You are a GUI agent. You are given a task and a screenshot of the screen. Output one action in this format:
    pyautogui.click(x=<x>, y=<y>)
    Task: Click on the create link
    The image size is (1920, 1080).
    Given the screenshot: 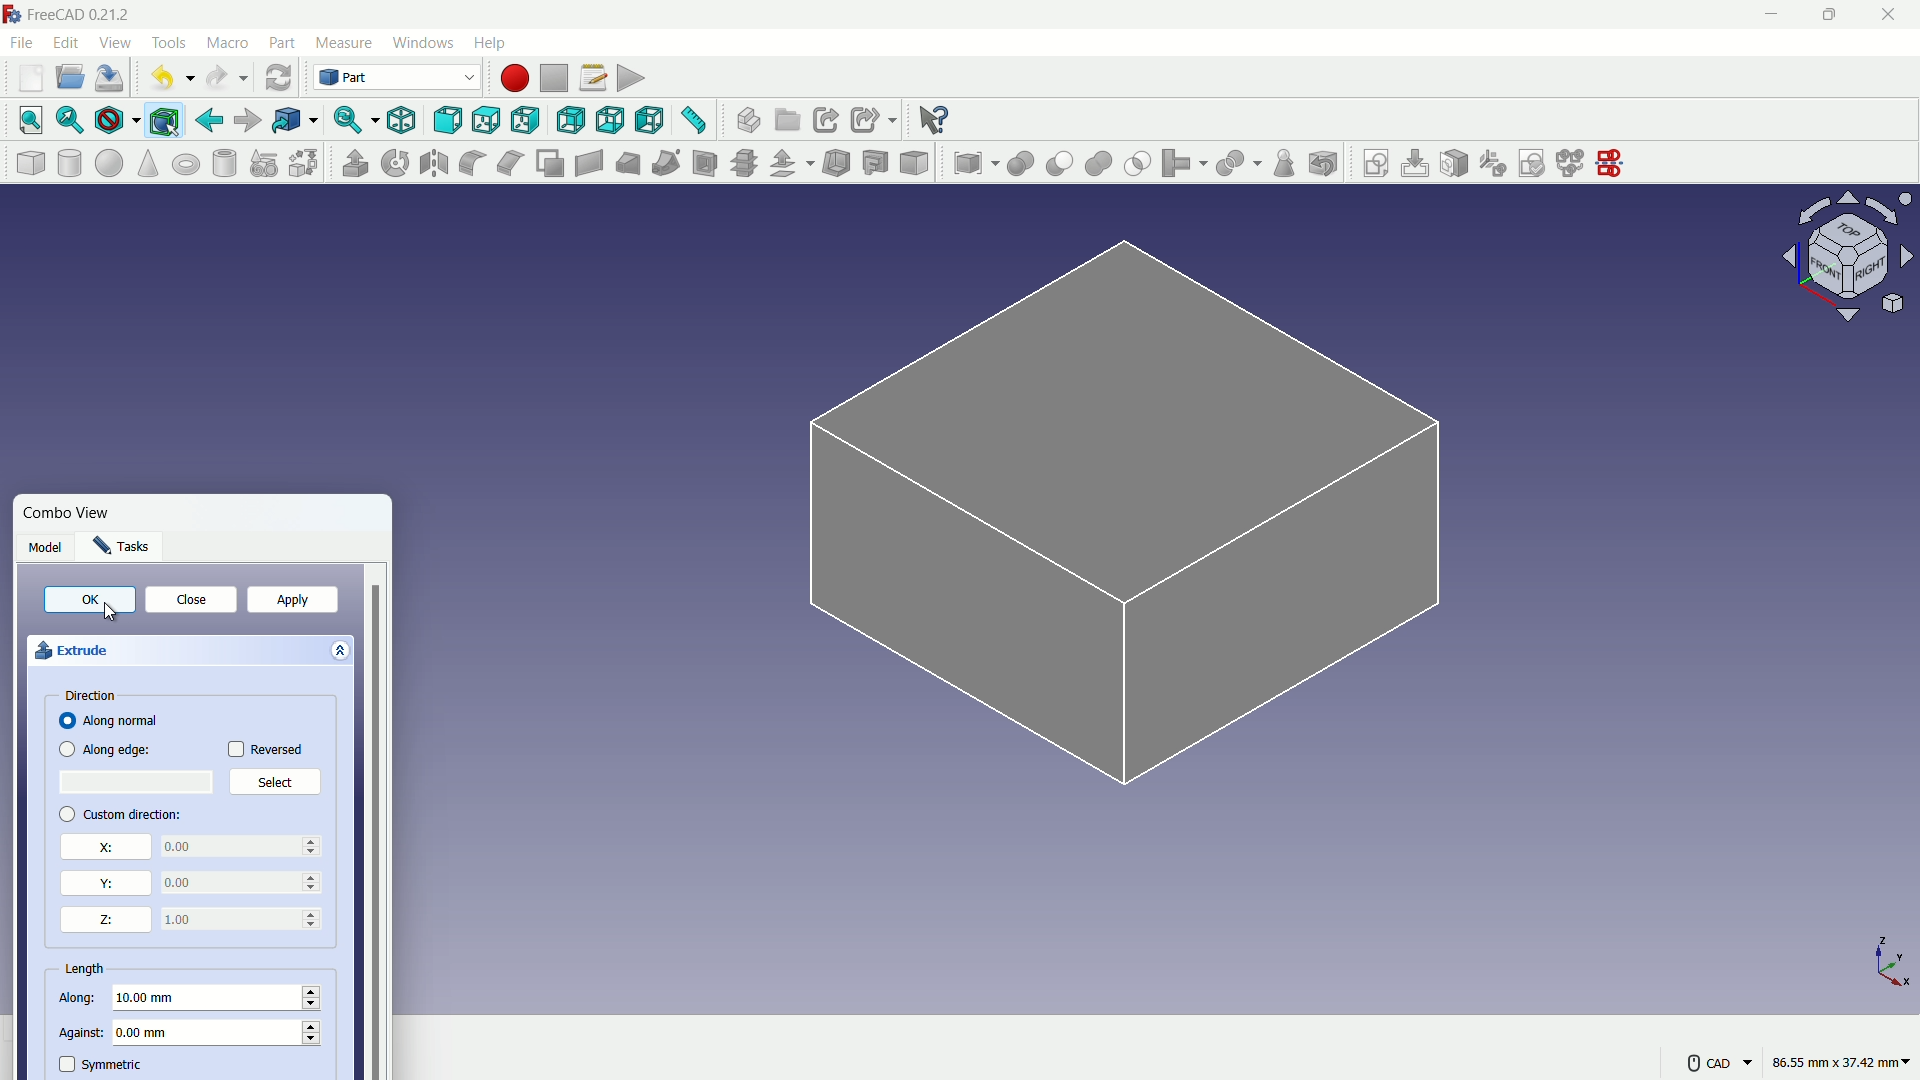 What is the action you would take?
    pyautogui.click(x=827, y=120)
    